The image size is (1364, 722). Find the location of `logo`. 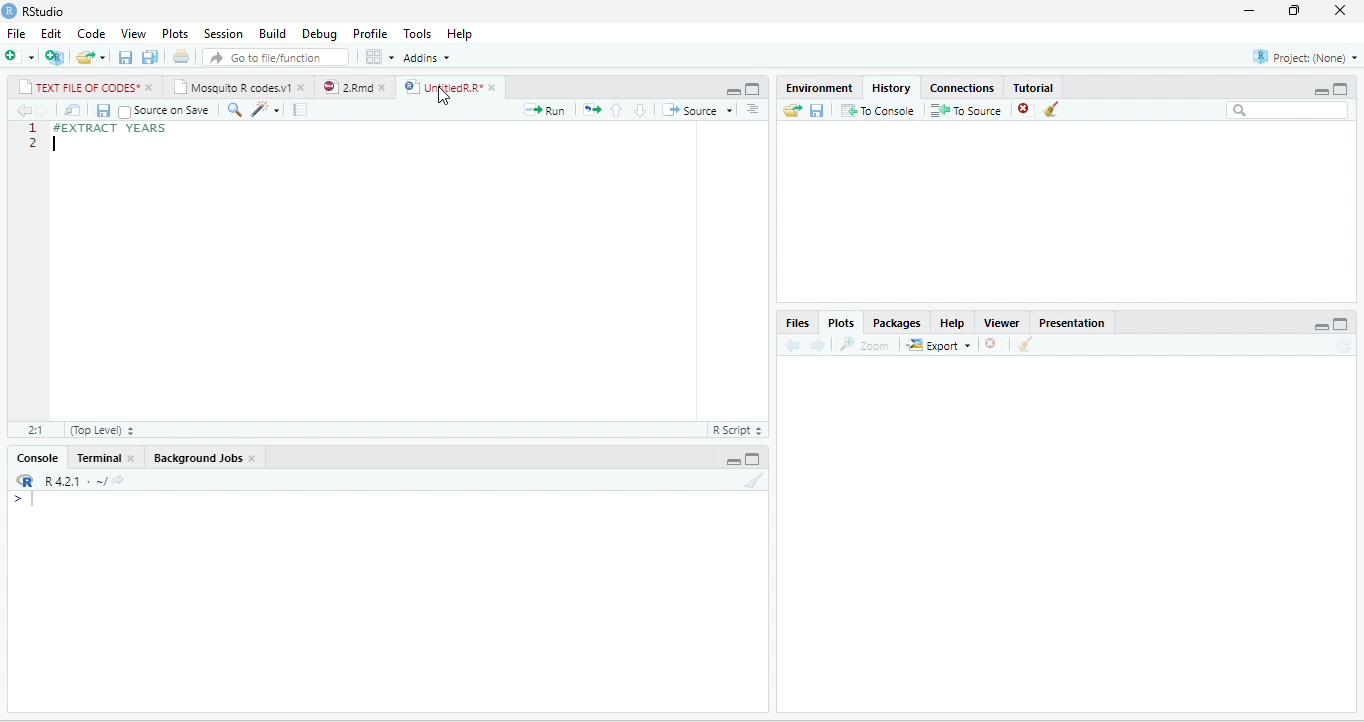

logo is located at coordinates (10, 11).